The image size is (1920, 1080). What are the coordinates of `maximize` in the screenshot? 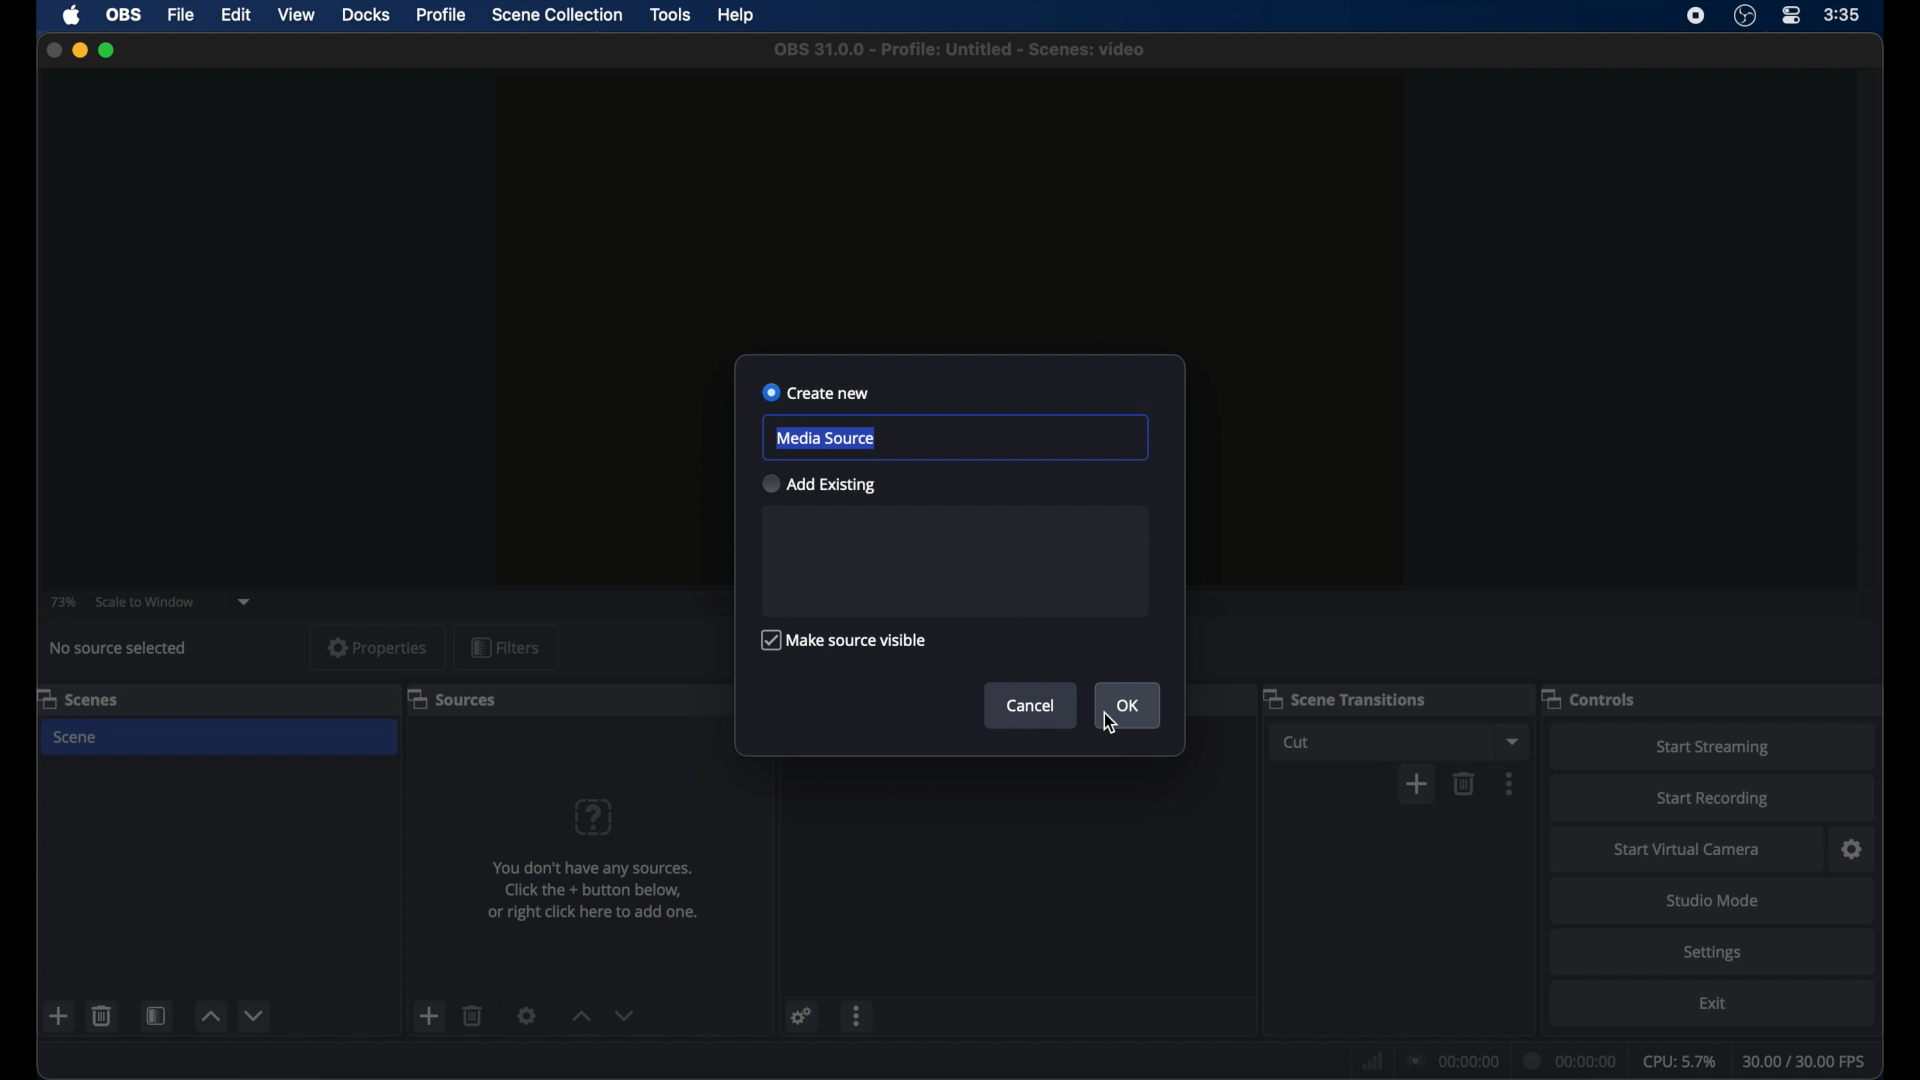 It's located at (108, 51).